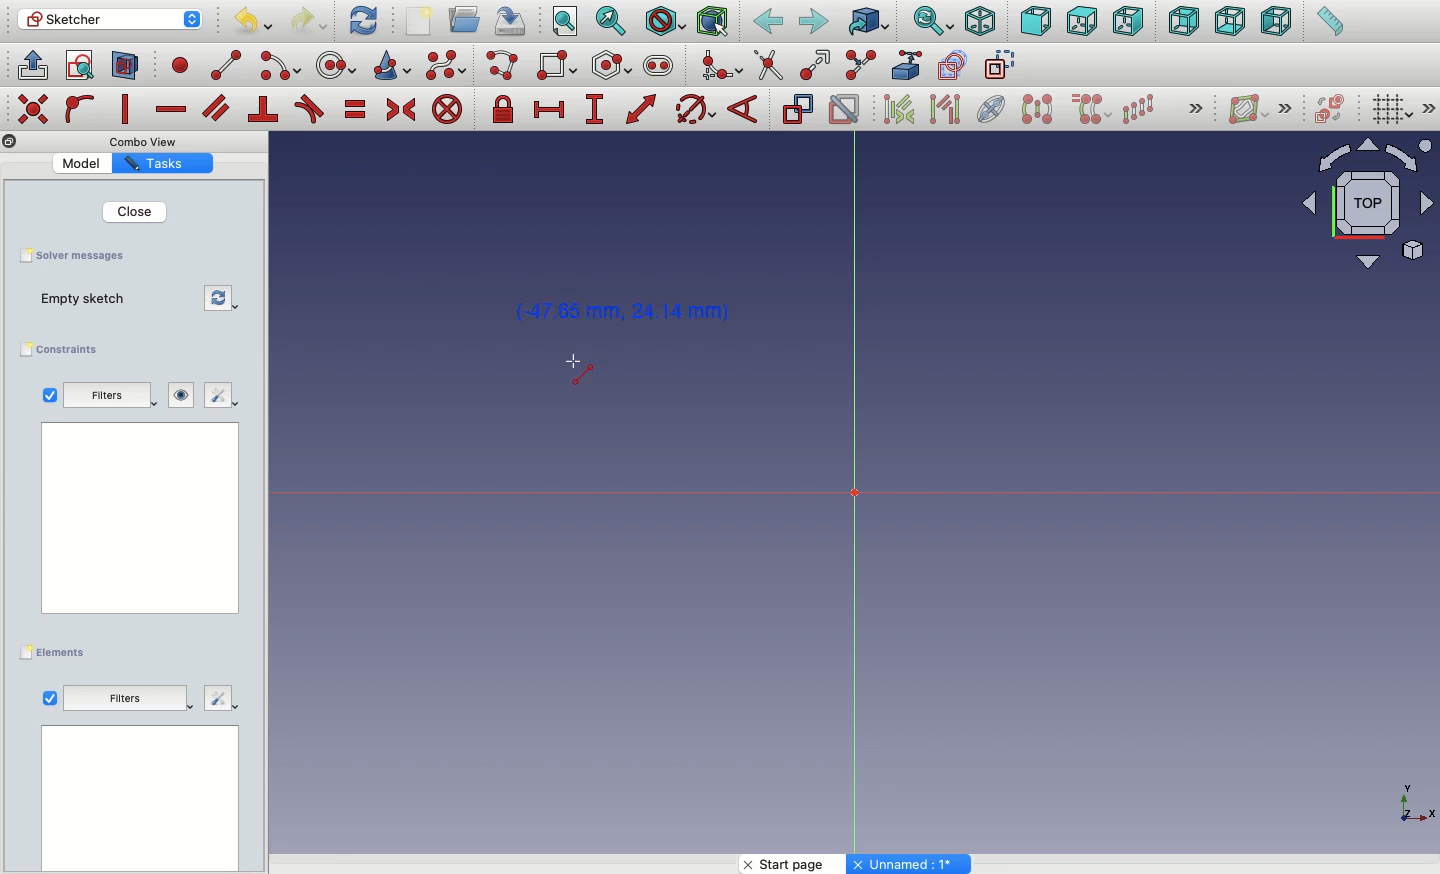 Image resolution: width=1440 pixels, height=874 pixels. I want to click on Back, so click(767, 23).